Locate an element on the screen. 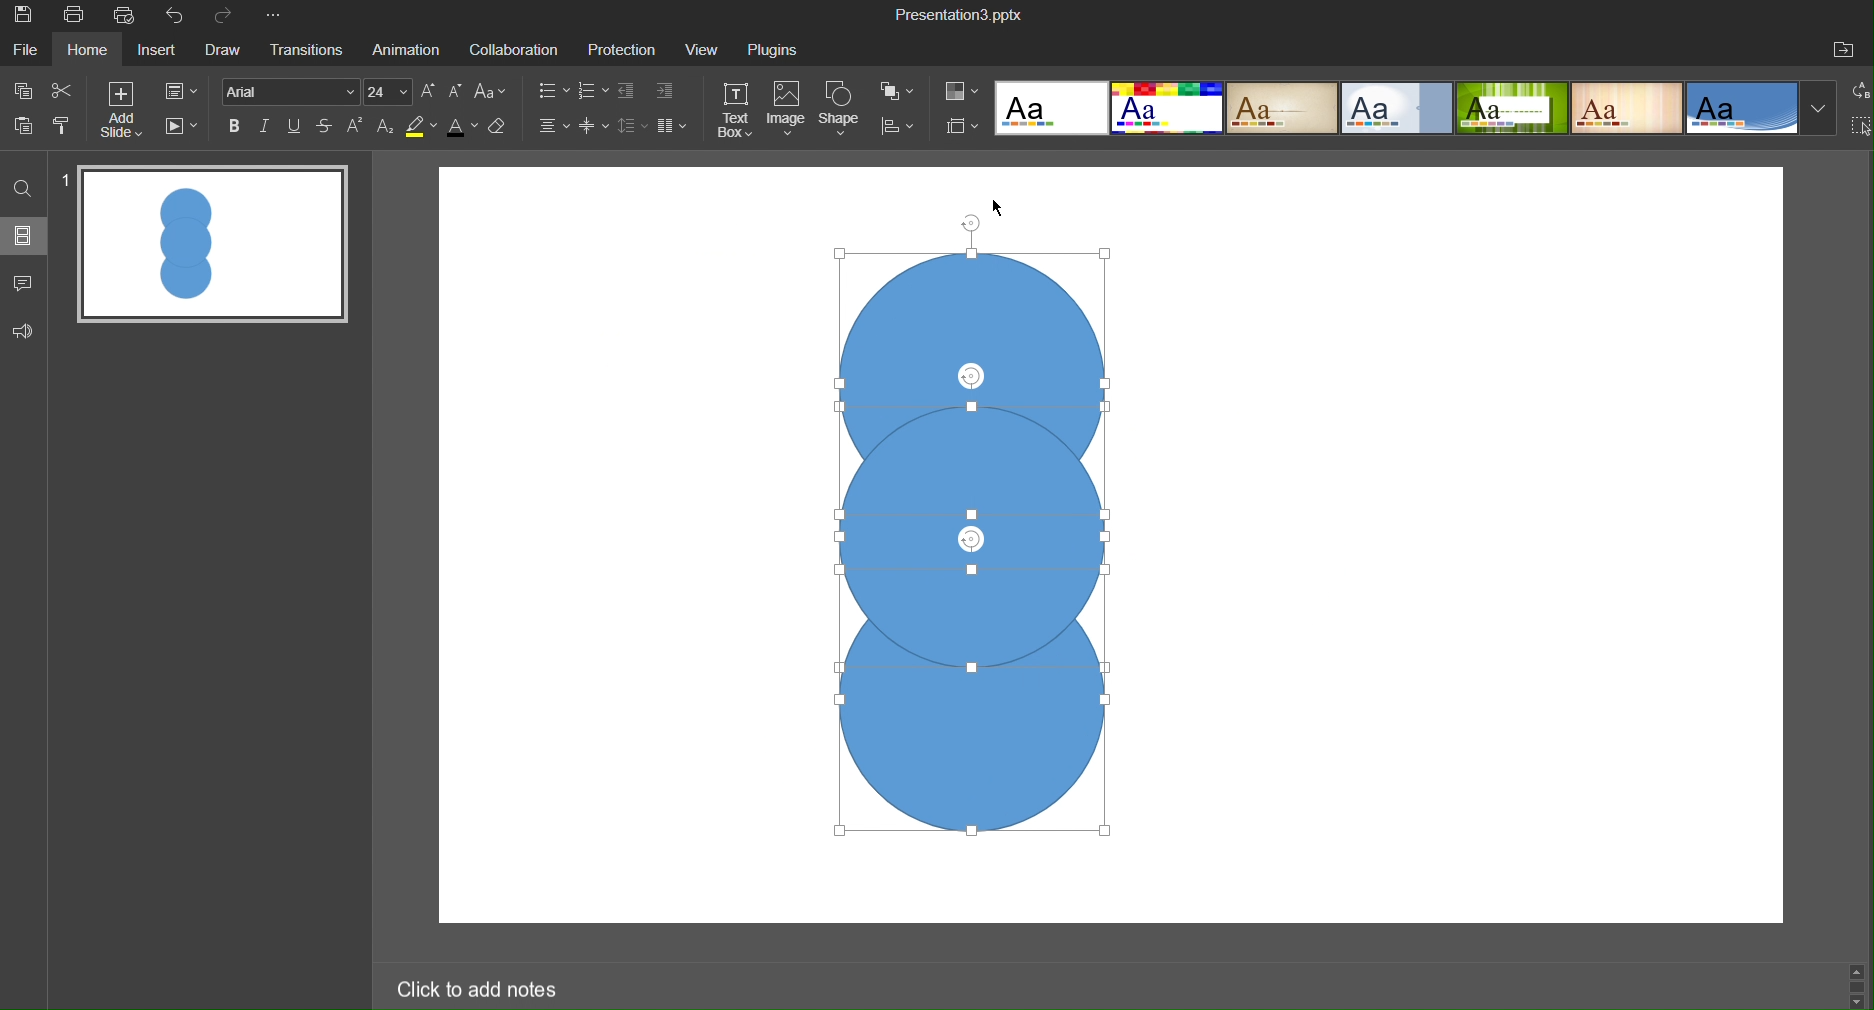  Copy Style is located at coordinates (66, 133).